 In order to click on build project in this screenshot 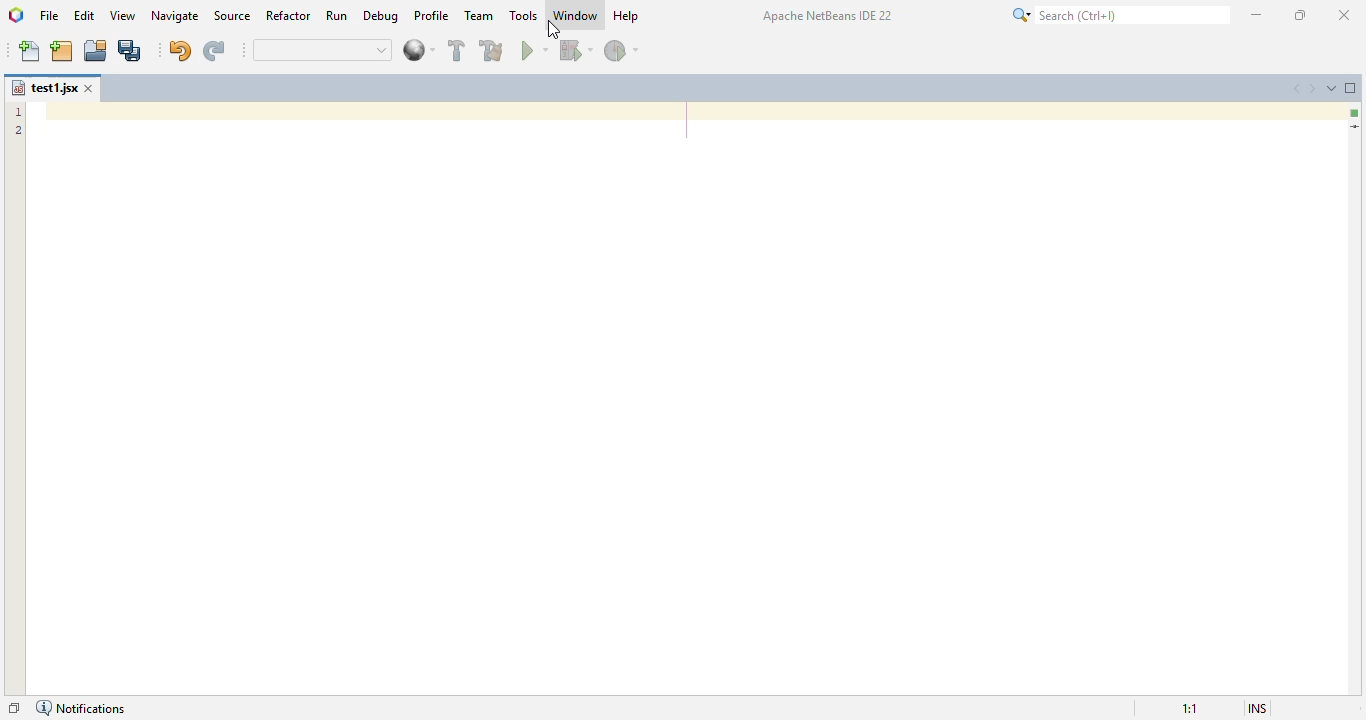, I will do `click(456, 50)`.